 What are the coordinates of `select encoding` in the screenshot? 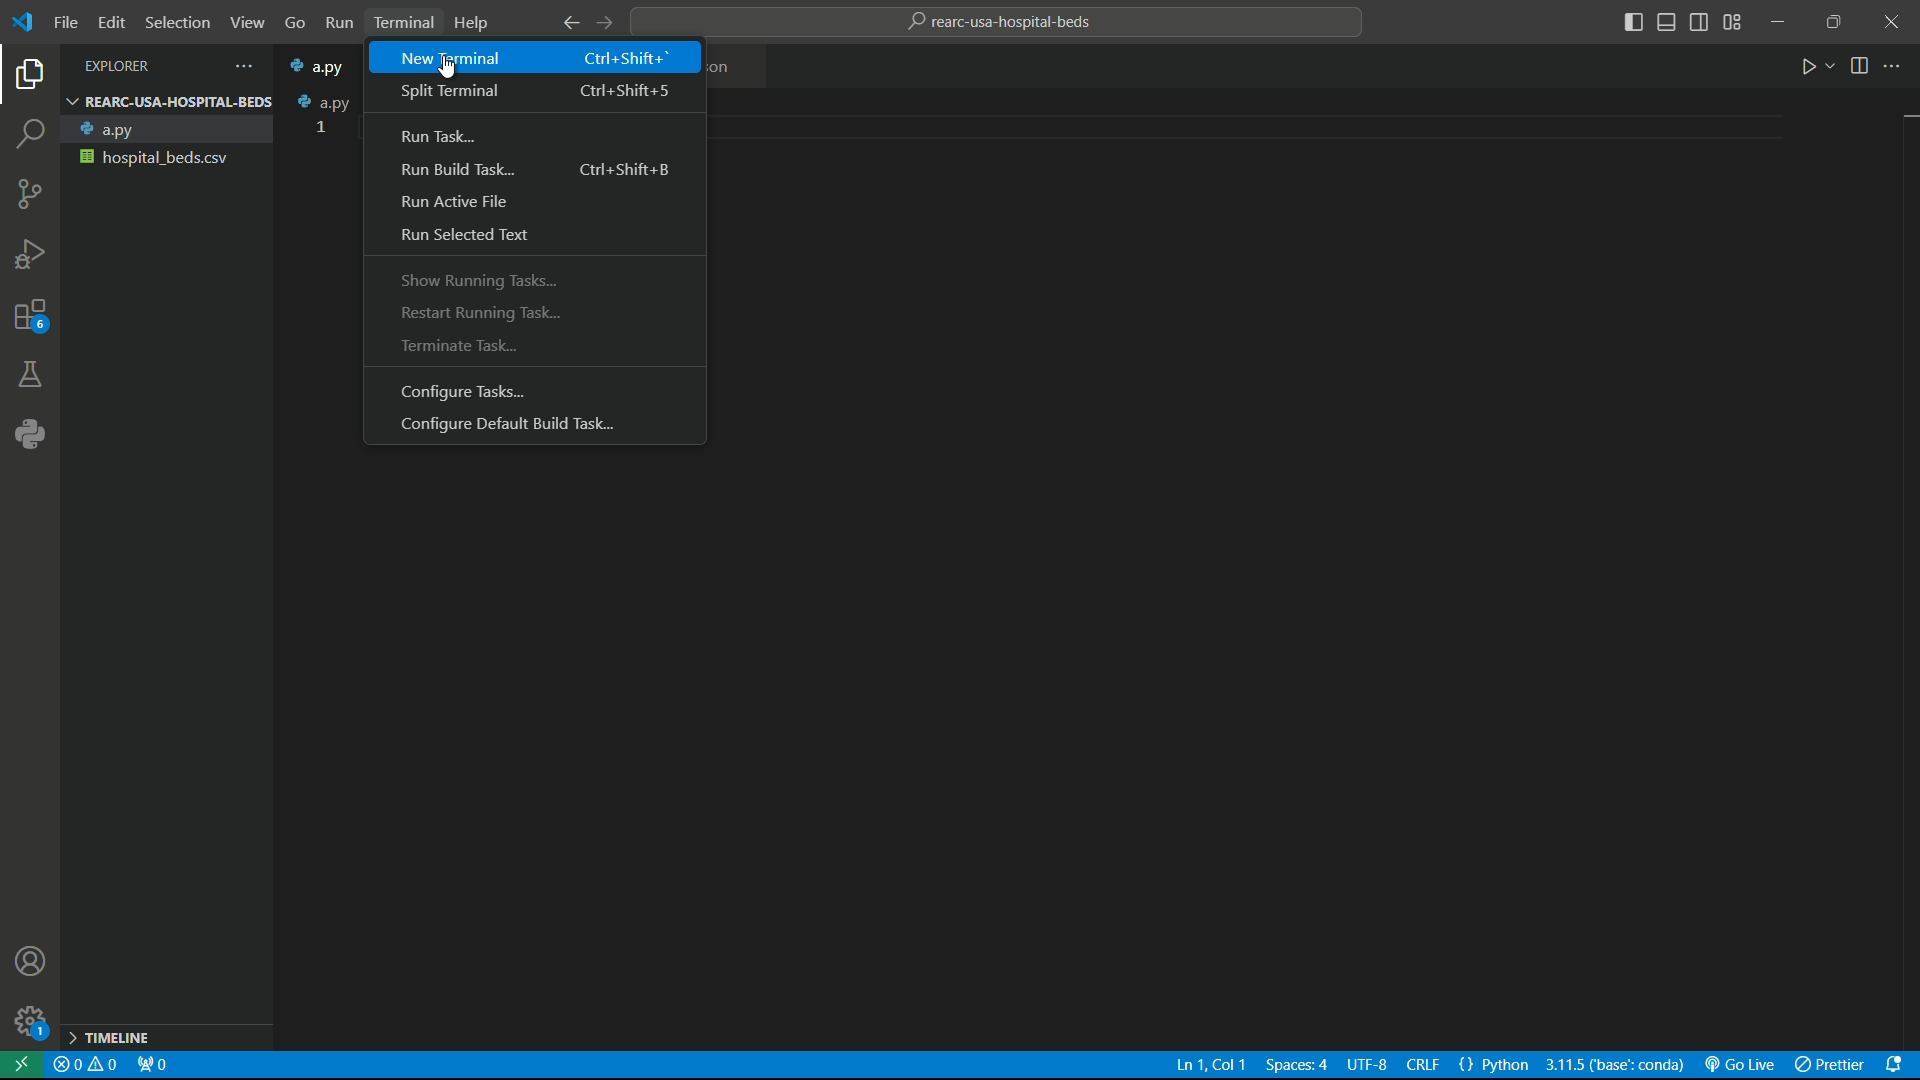 It's located at (1369, 1067).